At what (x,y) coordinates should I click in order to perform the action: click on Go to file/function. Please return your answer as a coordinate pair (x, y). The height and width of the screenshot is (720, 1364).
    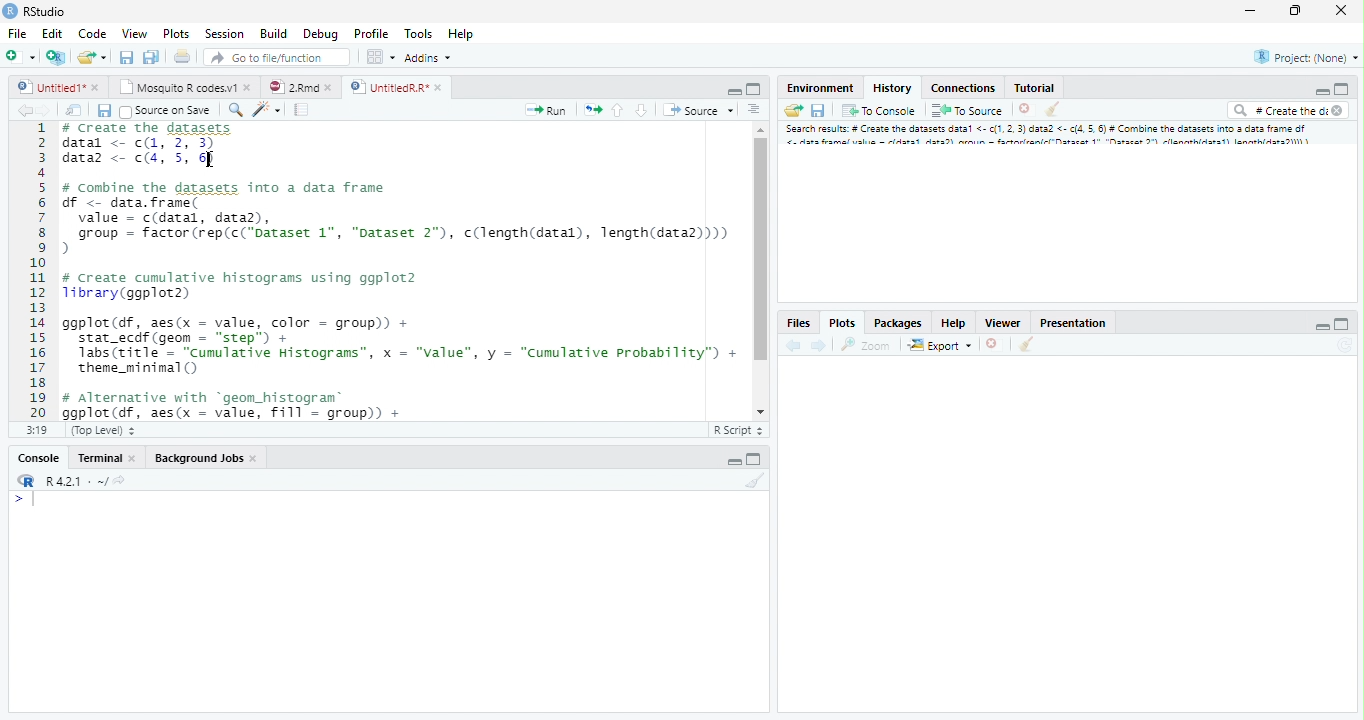
    Looking at the image, I should click on (275, 58).